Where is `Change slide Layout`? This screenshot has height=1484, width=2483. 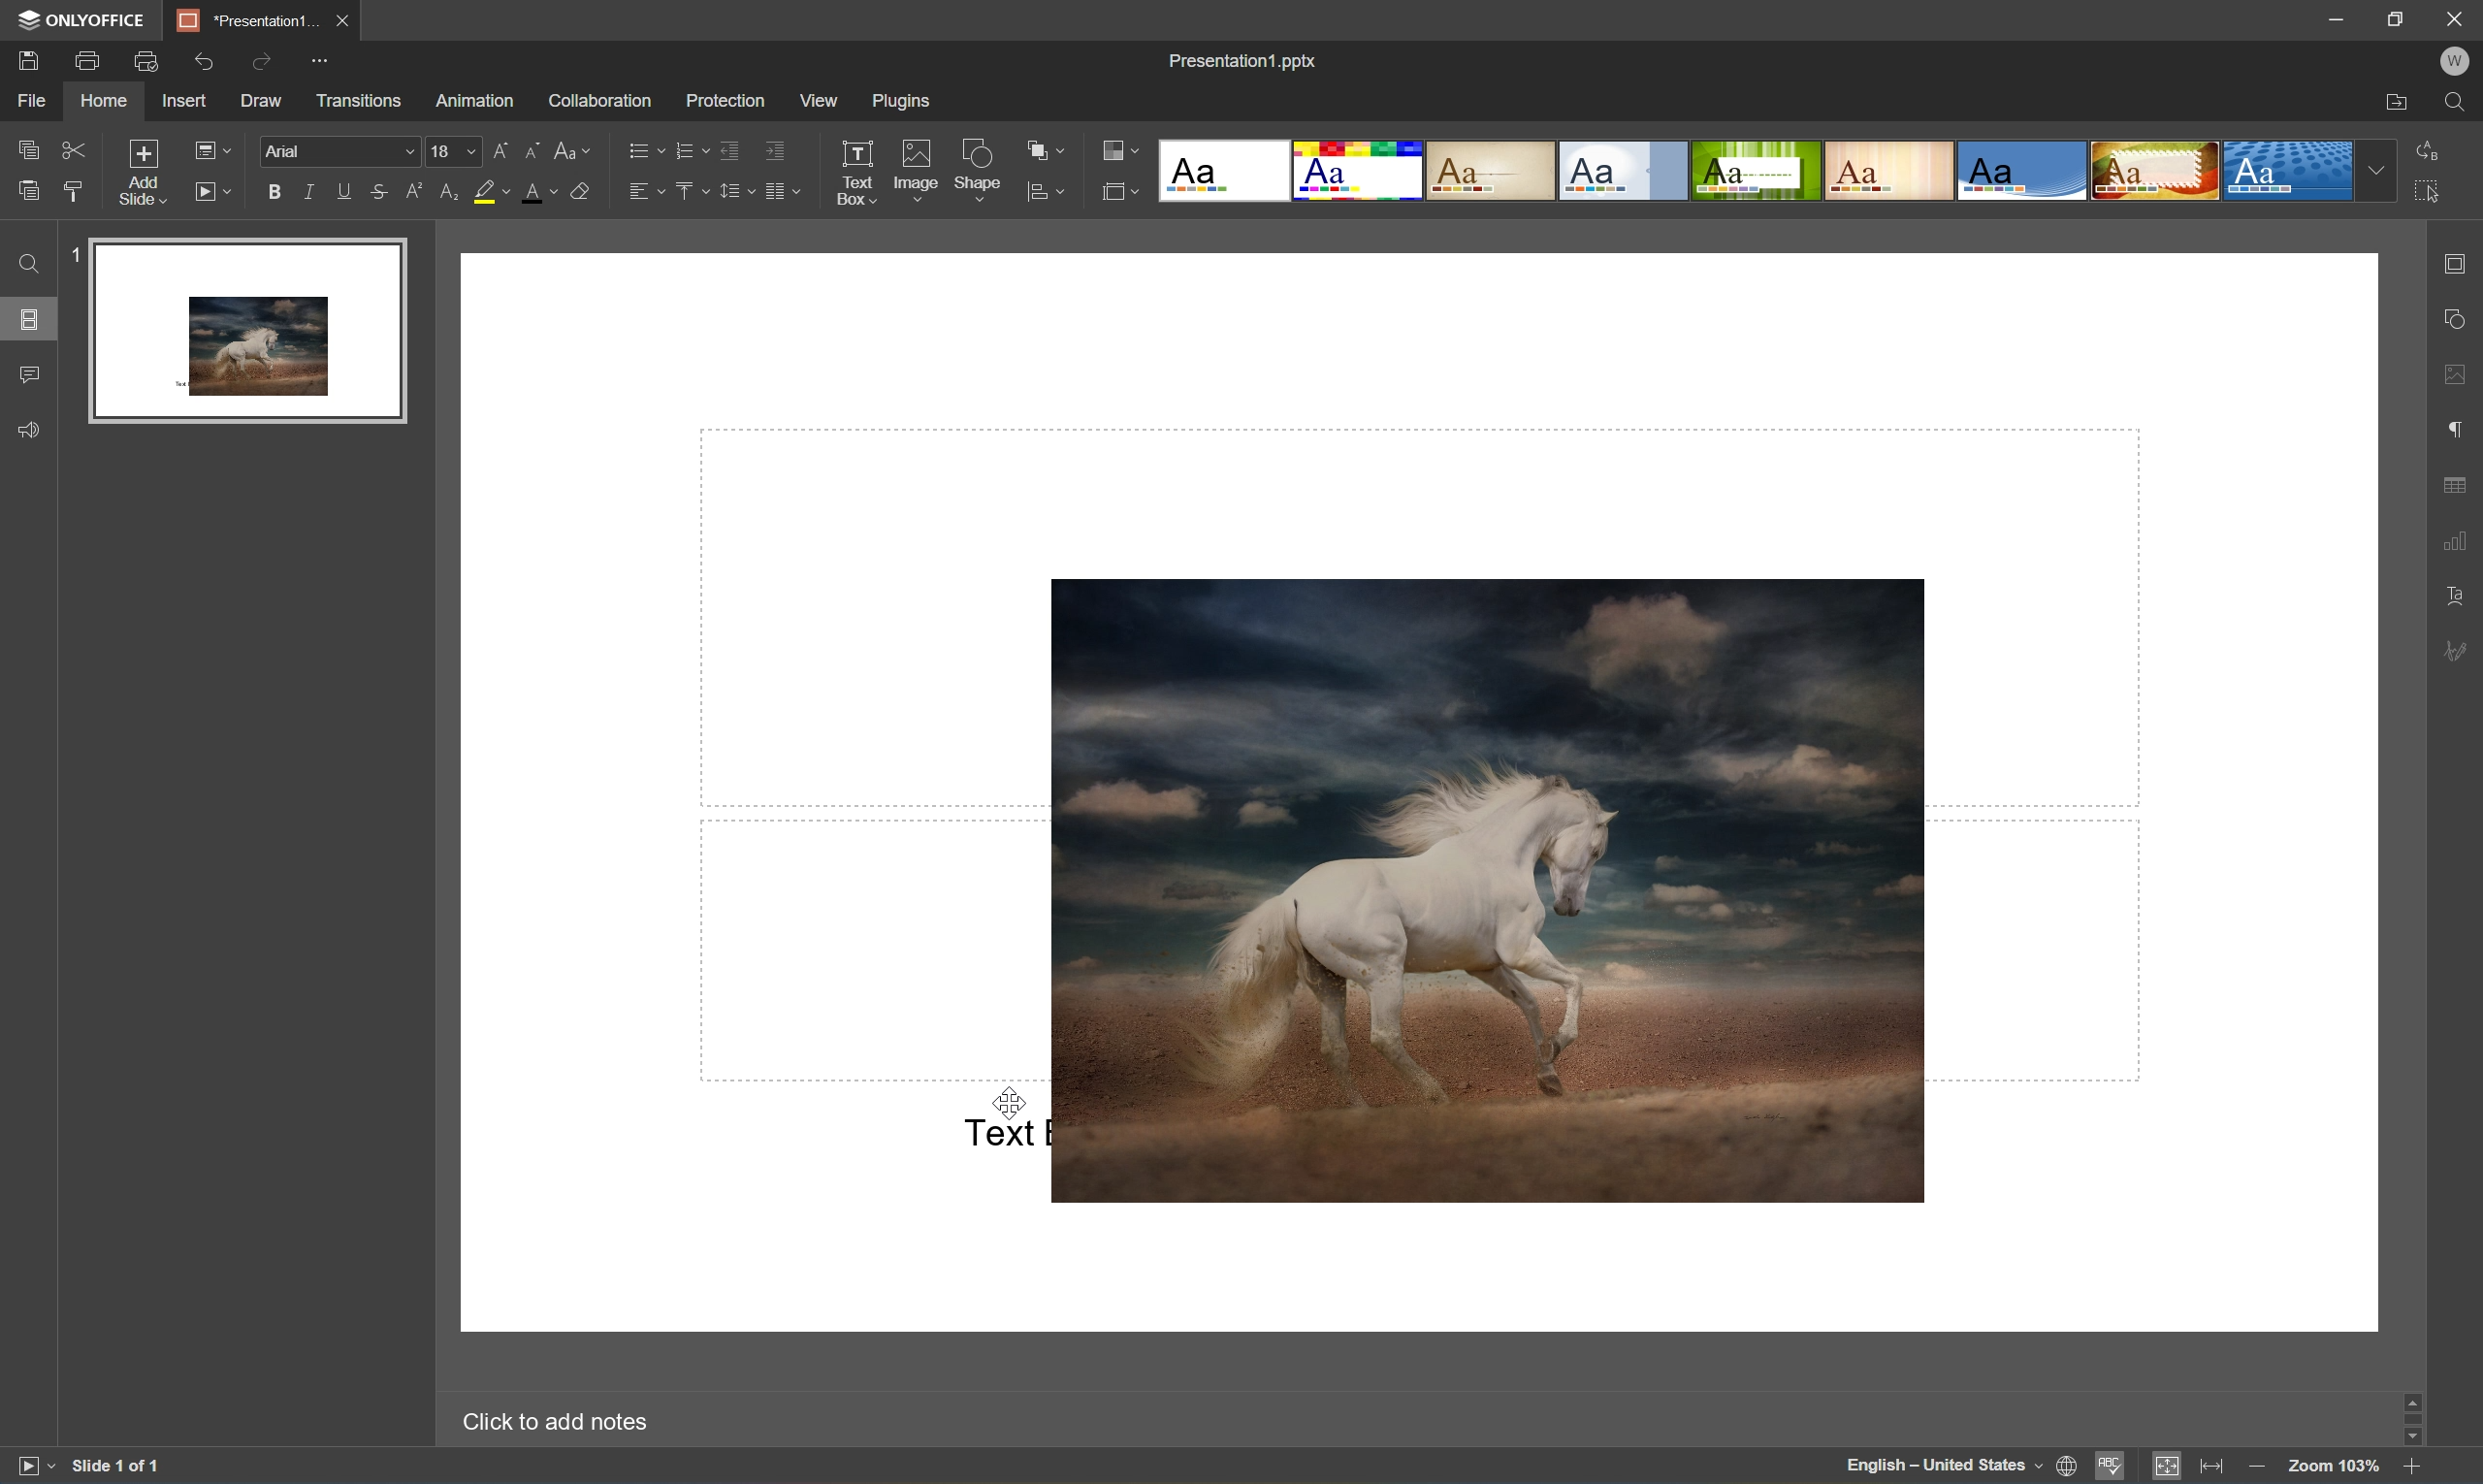 Change slide Layout is located at coordinates (211, 153).